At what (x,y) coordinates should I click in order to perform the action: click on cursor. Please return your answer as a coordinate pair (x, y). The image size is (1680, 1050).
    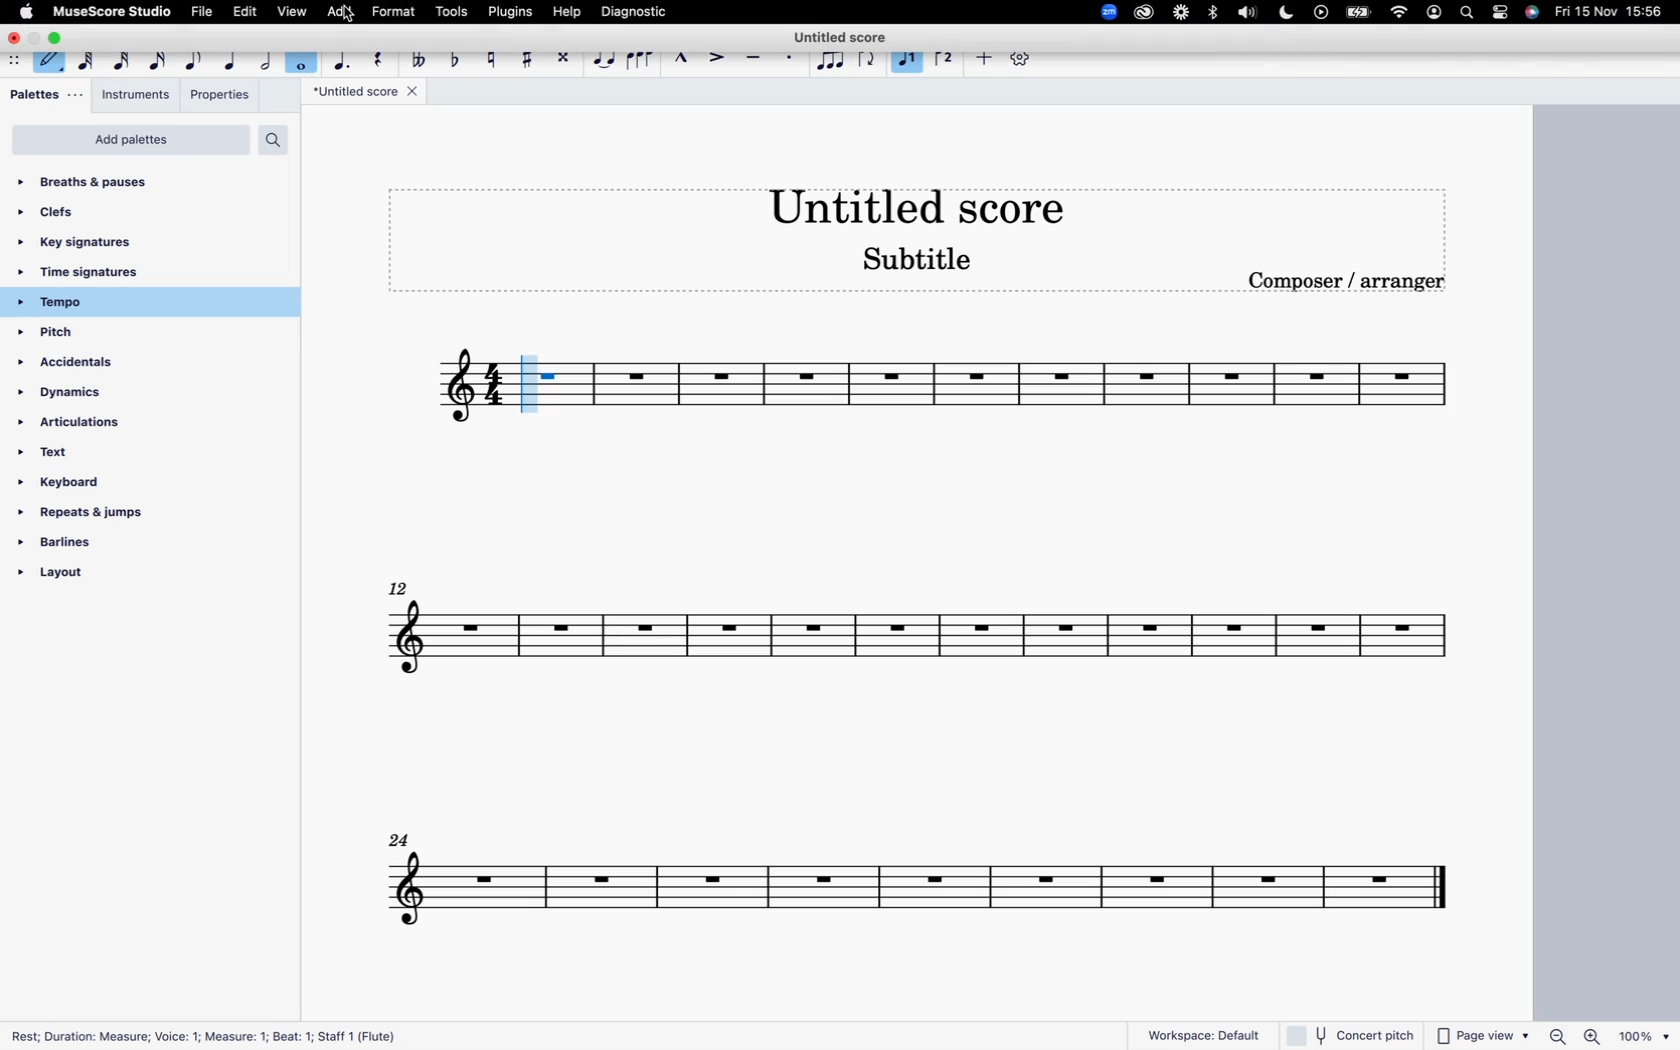
    Looking at the image, I should click on (353, 15).